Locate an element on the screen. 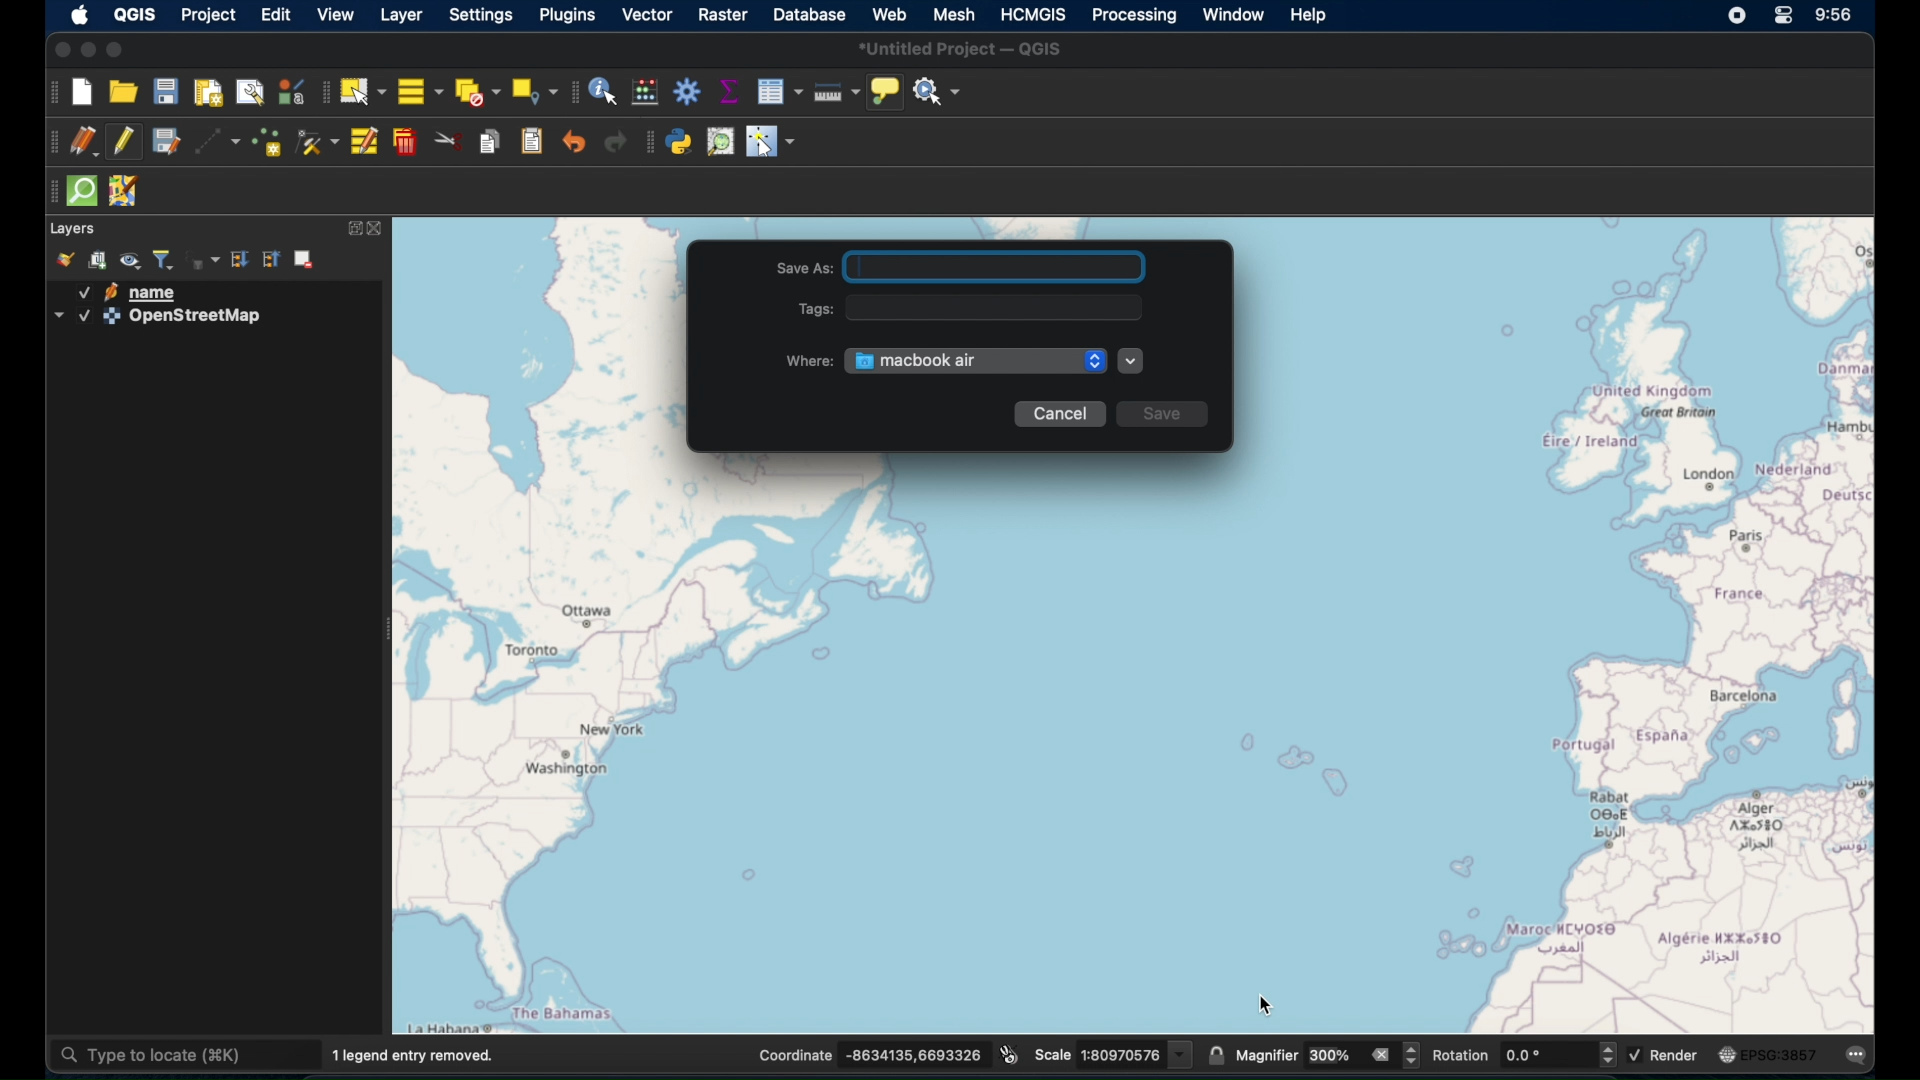 The height and width of the screenshot is (1080, 1920). remove layer/group is located at coordinates (308, 259).